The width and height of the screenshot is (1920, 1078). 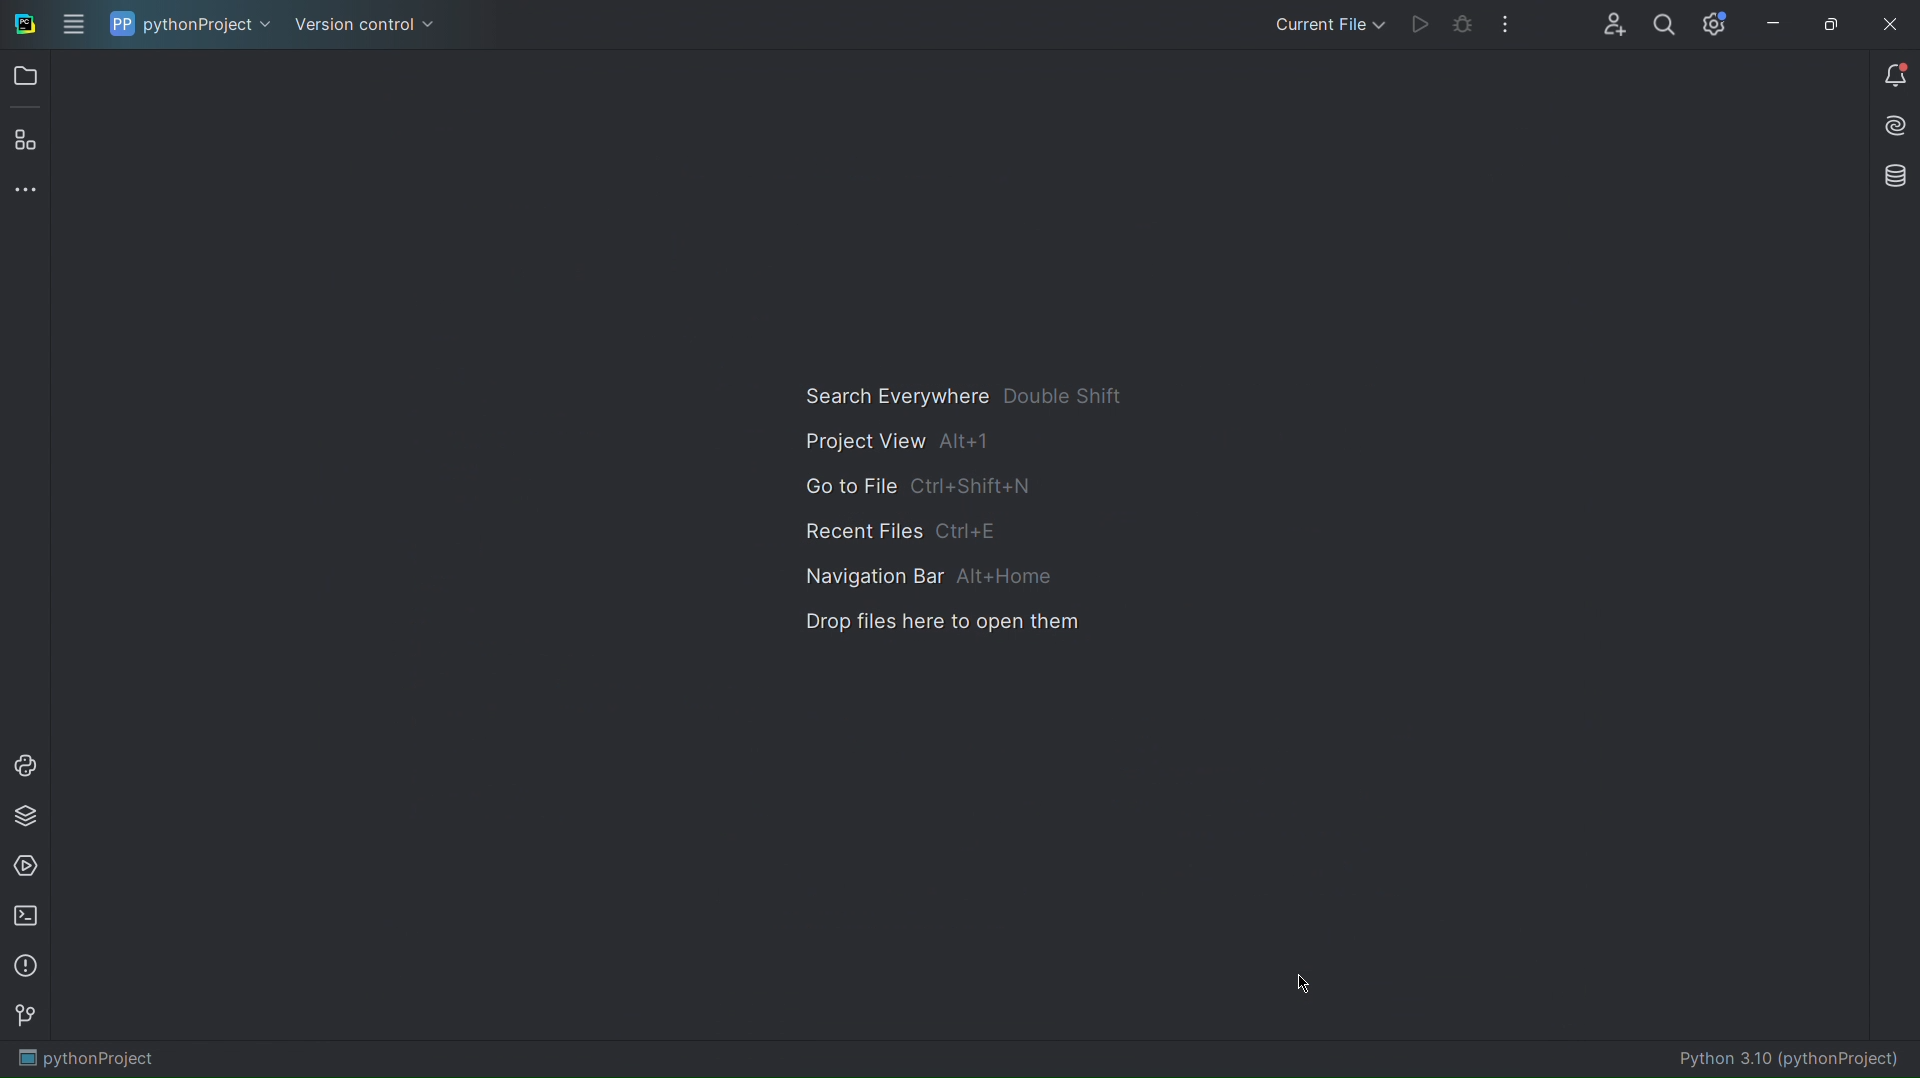 I want to click on Database, so click(x=1897, y=178).